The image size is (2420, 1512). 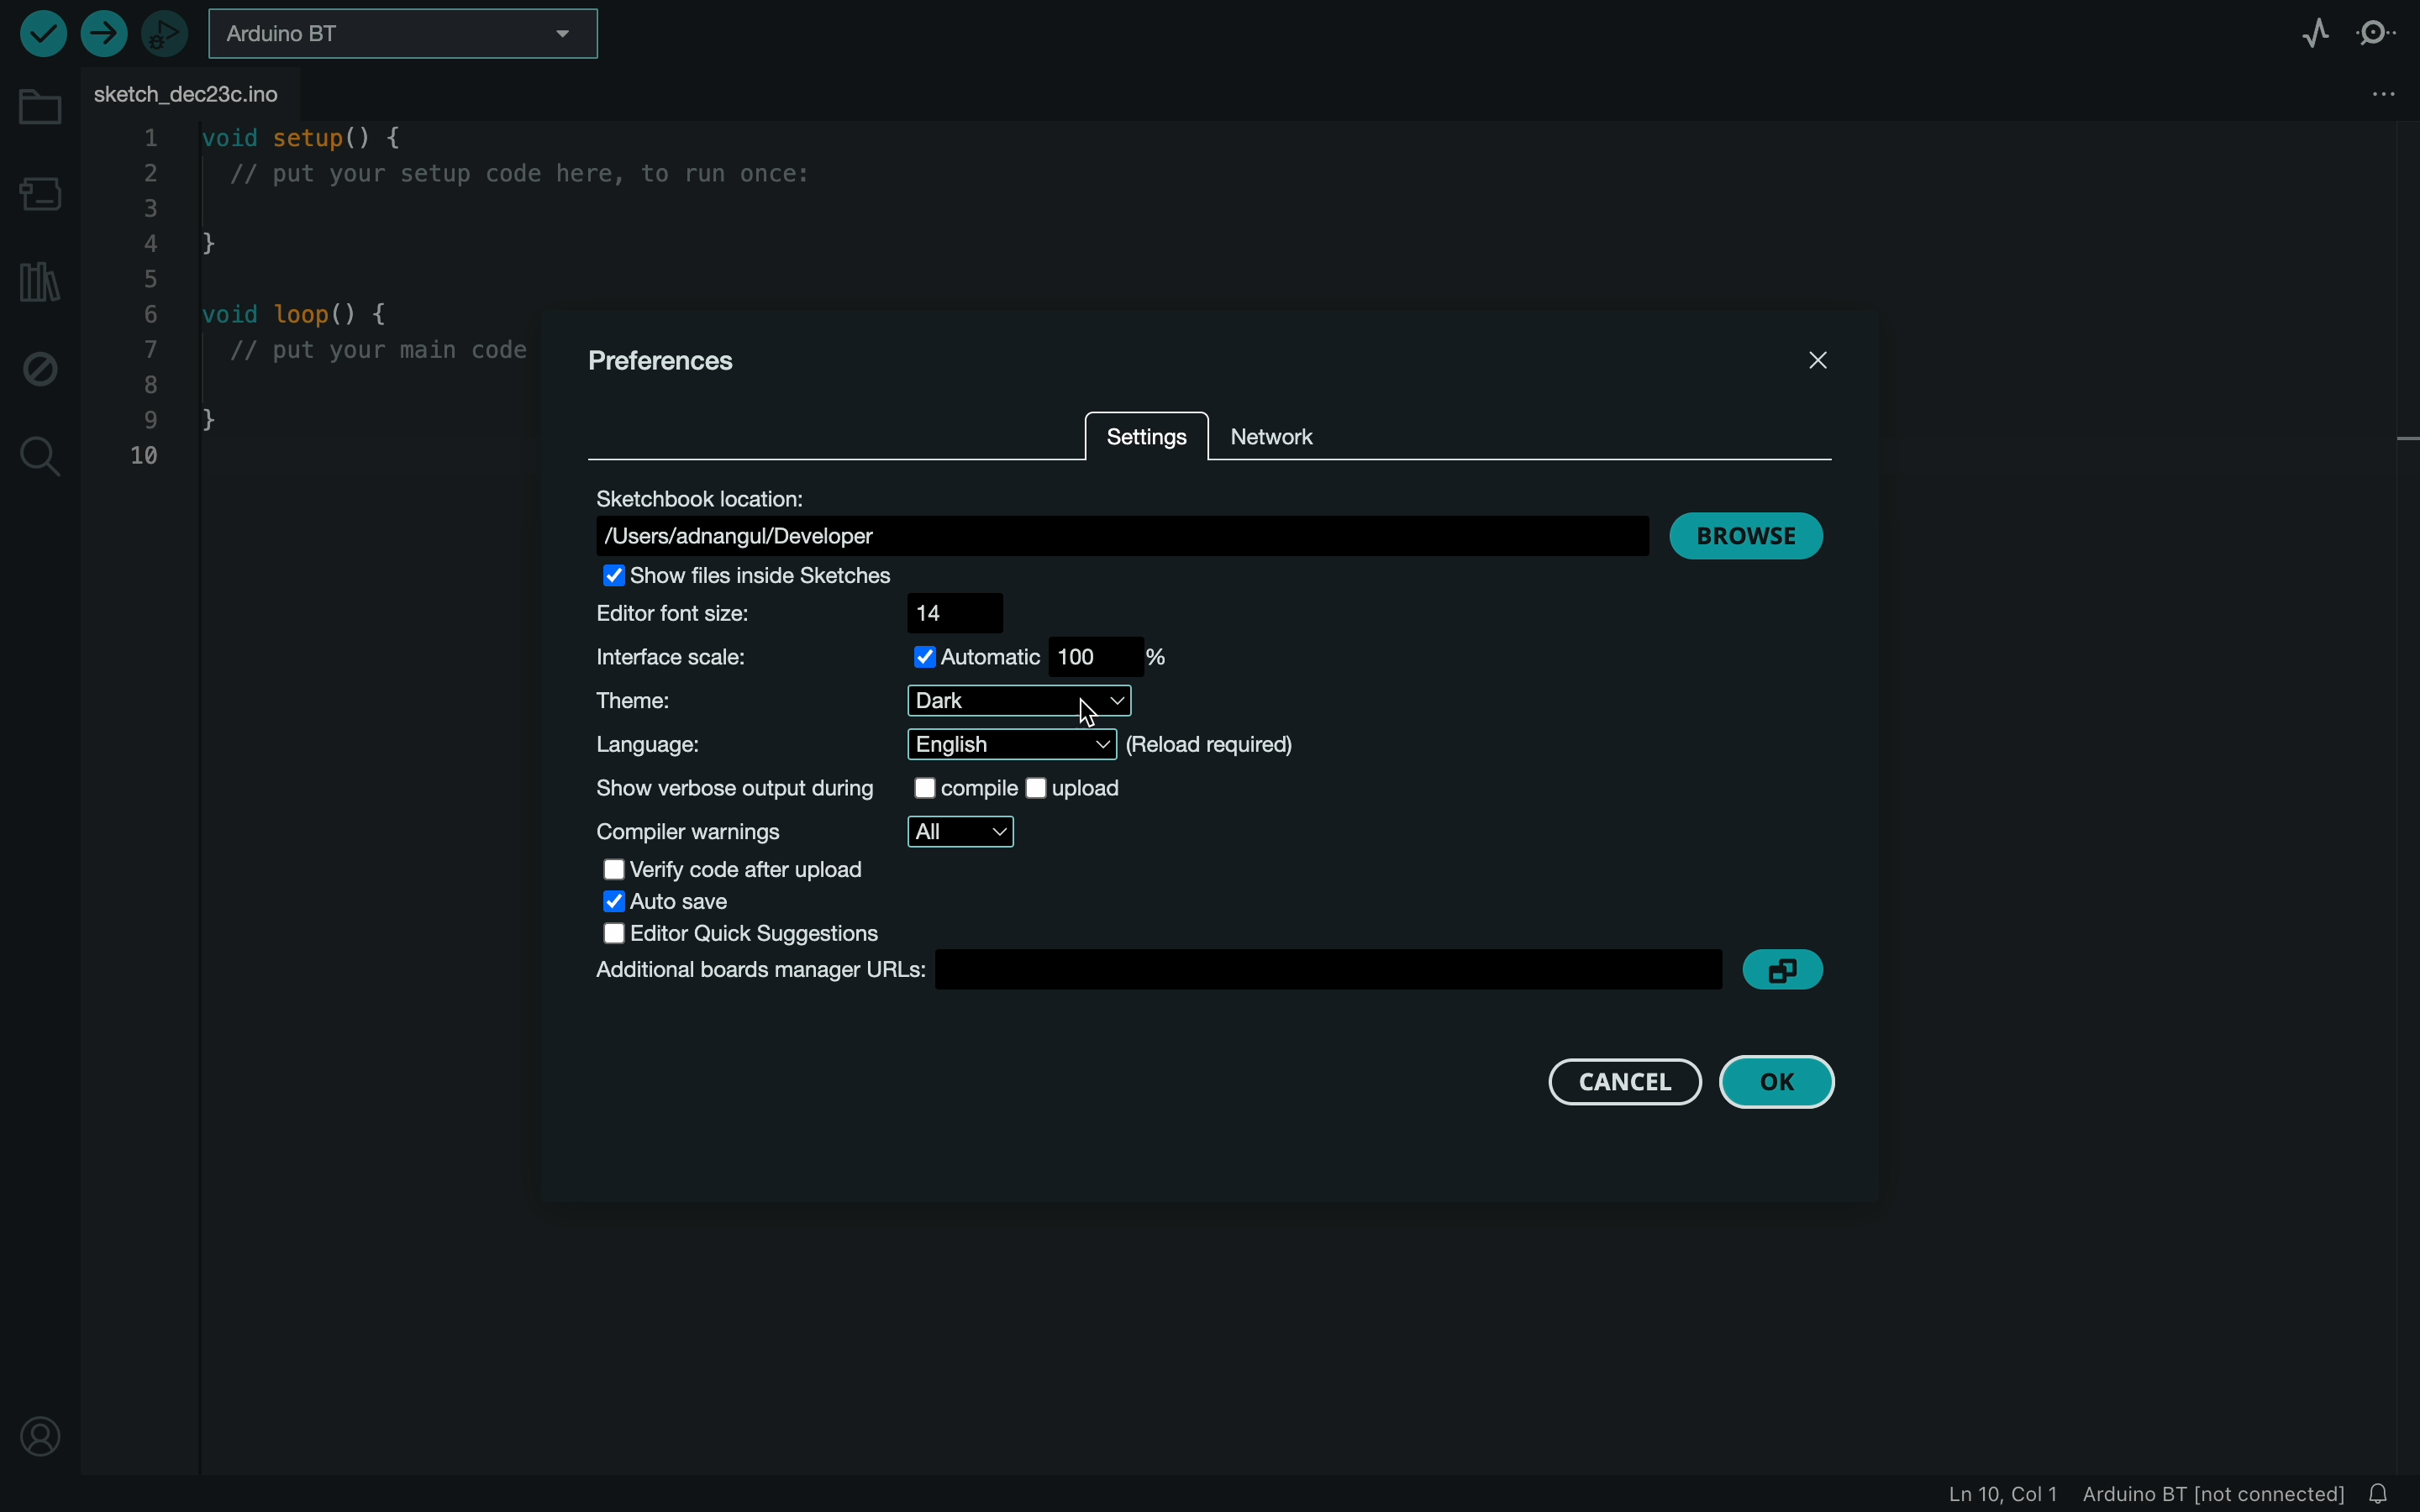 I want to click on file setting, so click(x=2381, y=93).